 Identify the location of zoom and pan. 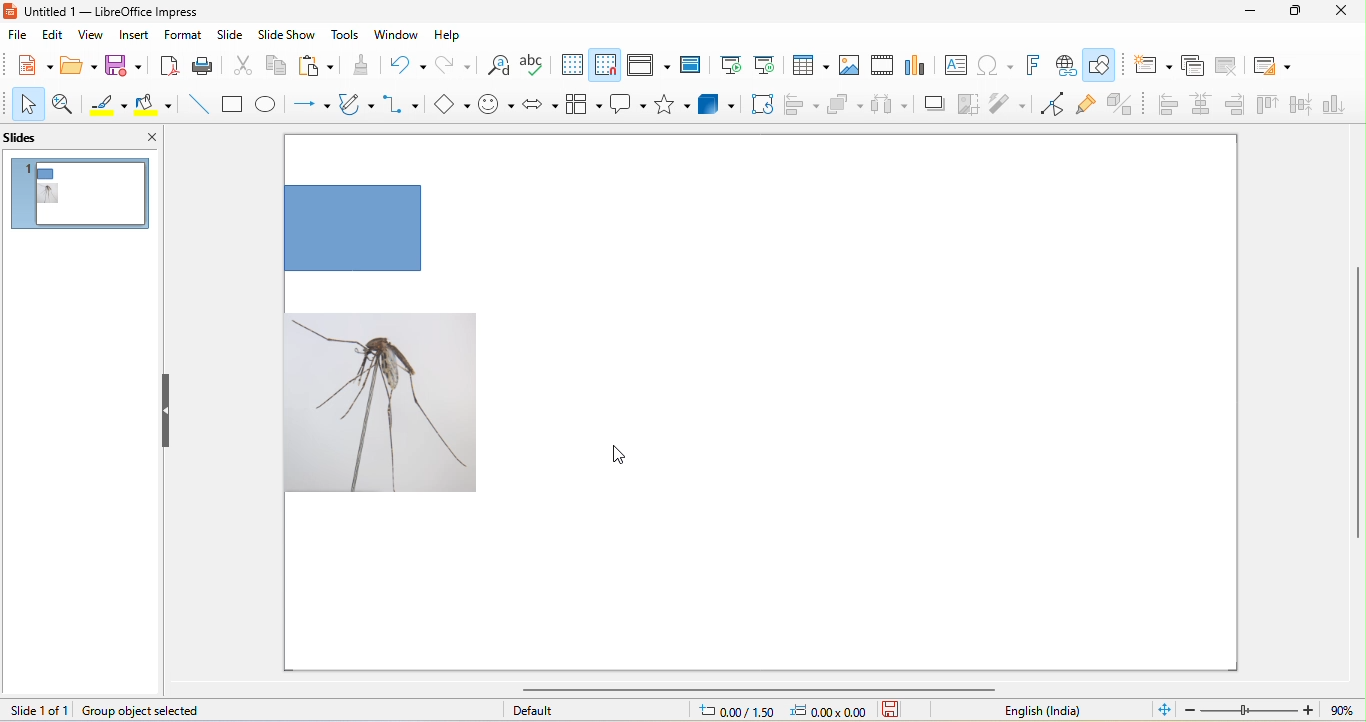
(65, 104).